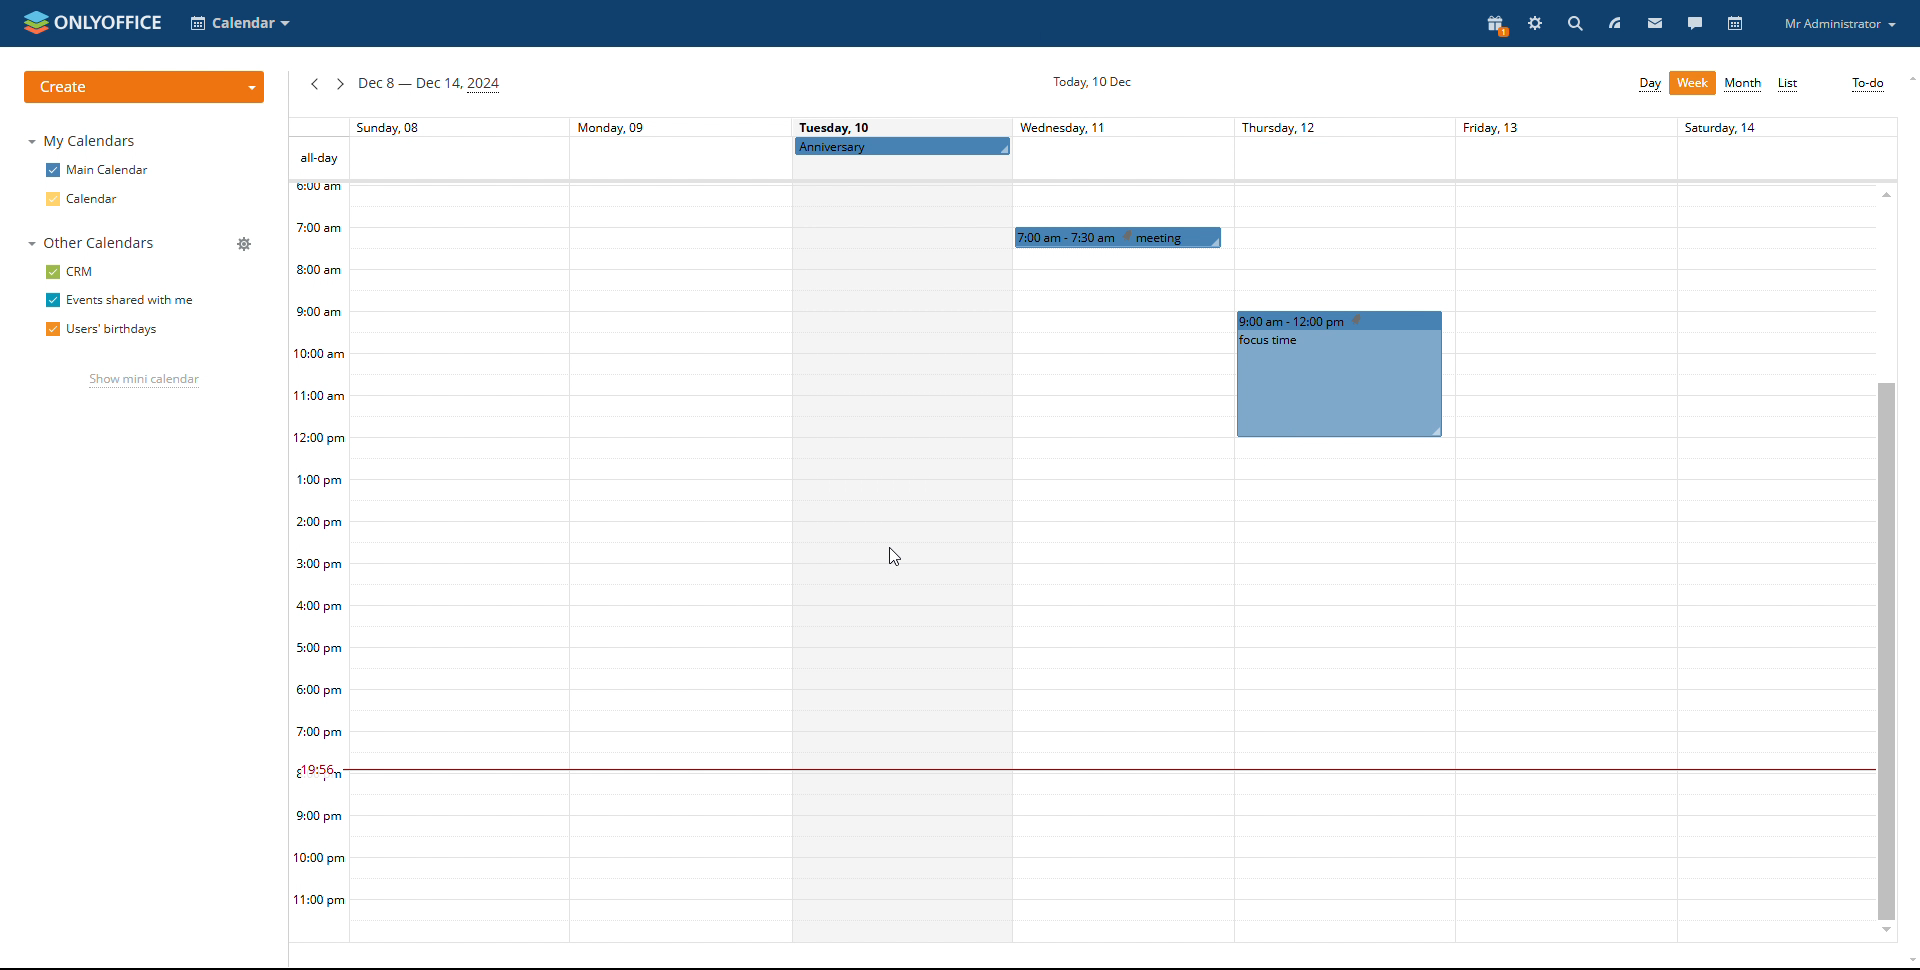 Image resolution: width=1920 pixels, height=970 pixels. What do you see at coordinates (1120, 237) in the screenshot?
I see `scheduled event` at bounding box center [1120, 237].